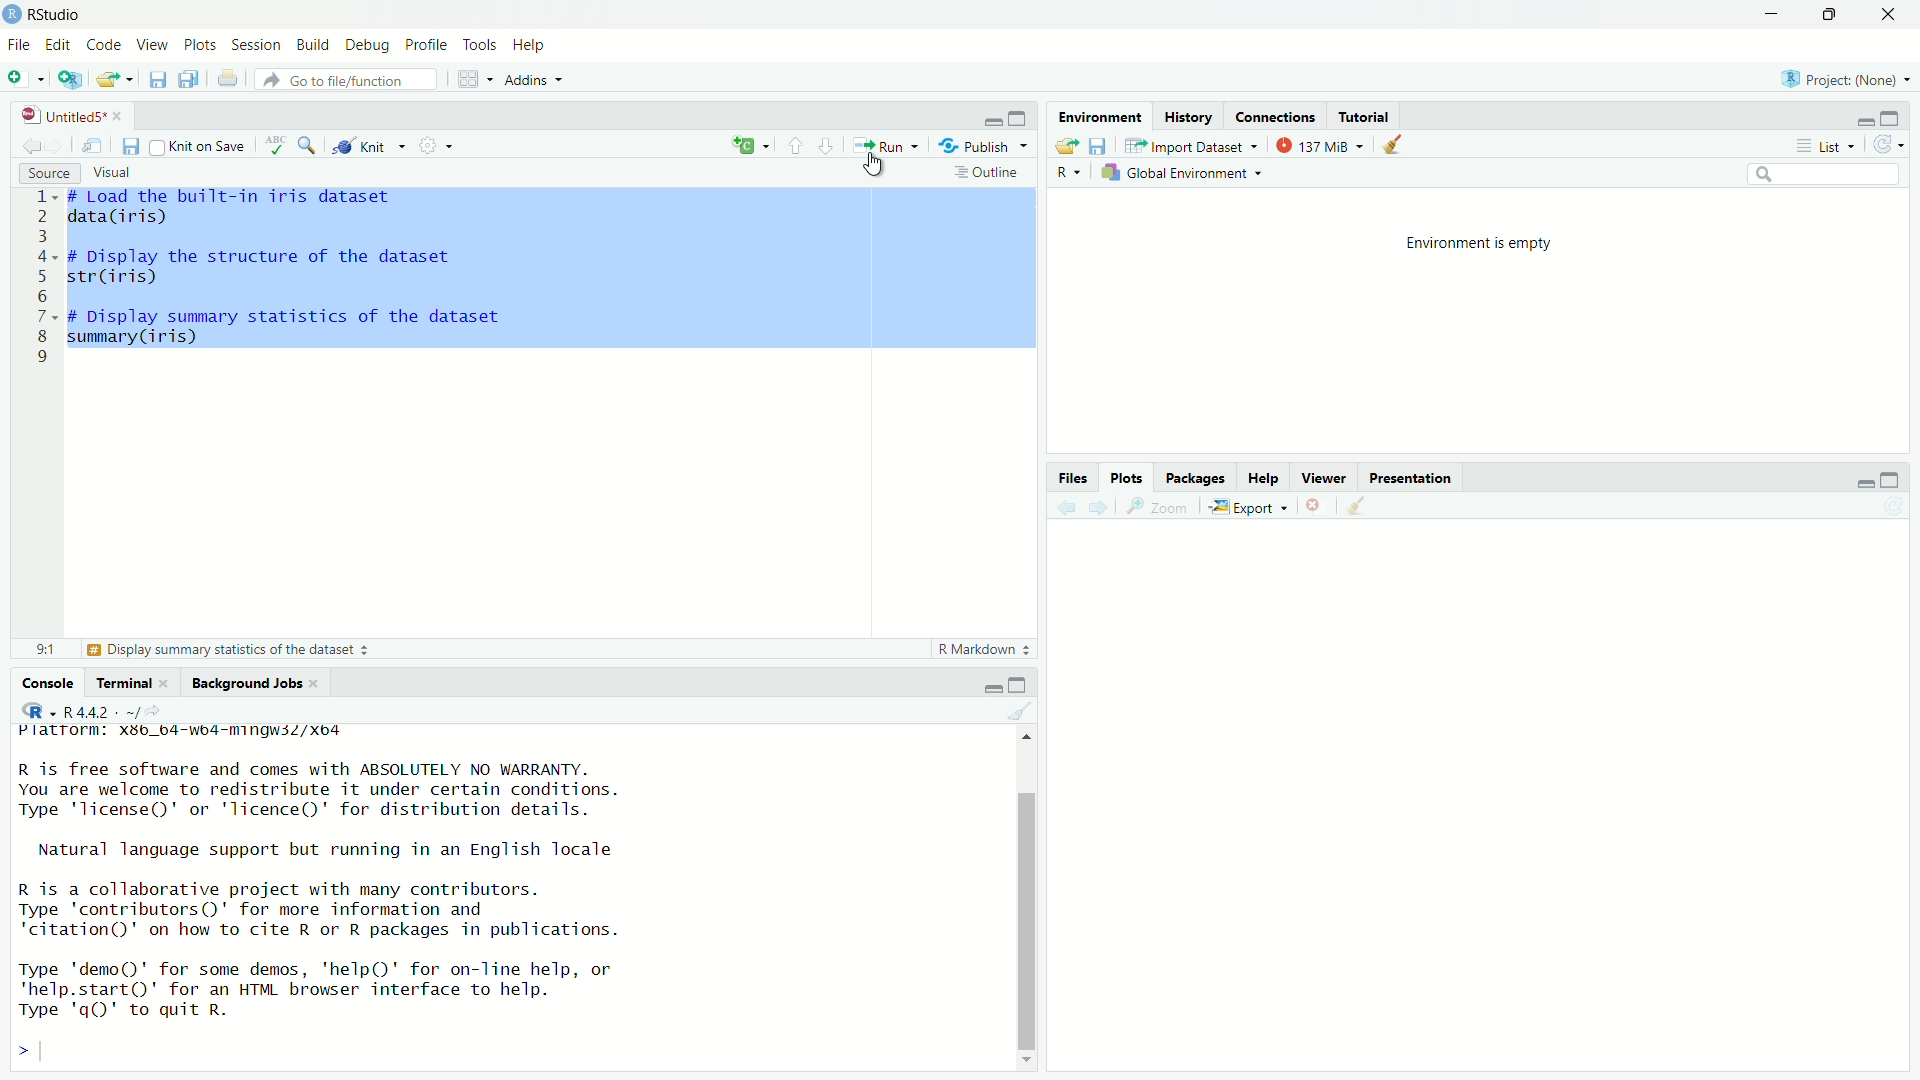 This screenshot has width=1920, height=1080. I want to click on Spell Check, so click(275, 146).